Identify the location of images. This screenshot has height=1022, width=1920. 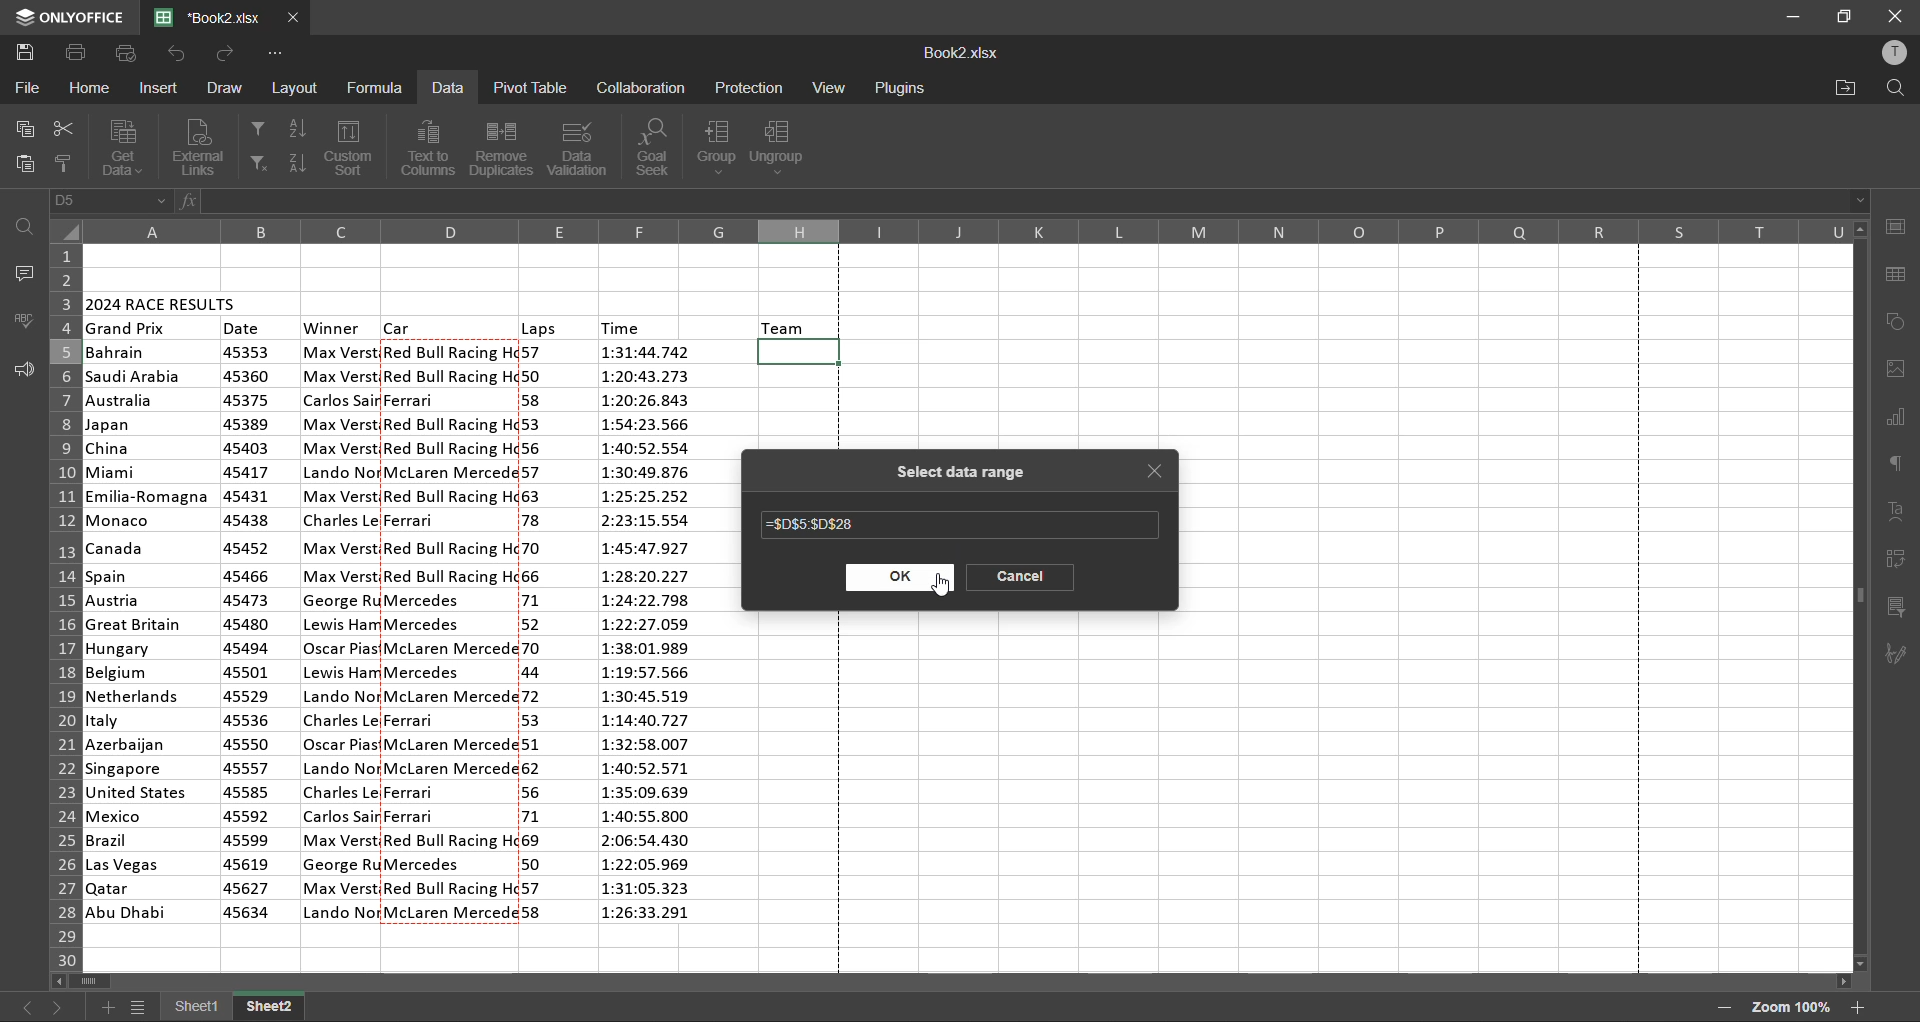
(1897, 369).